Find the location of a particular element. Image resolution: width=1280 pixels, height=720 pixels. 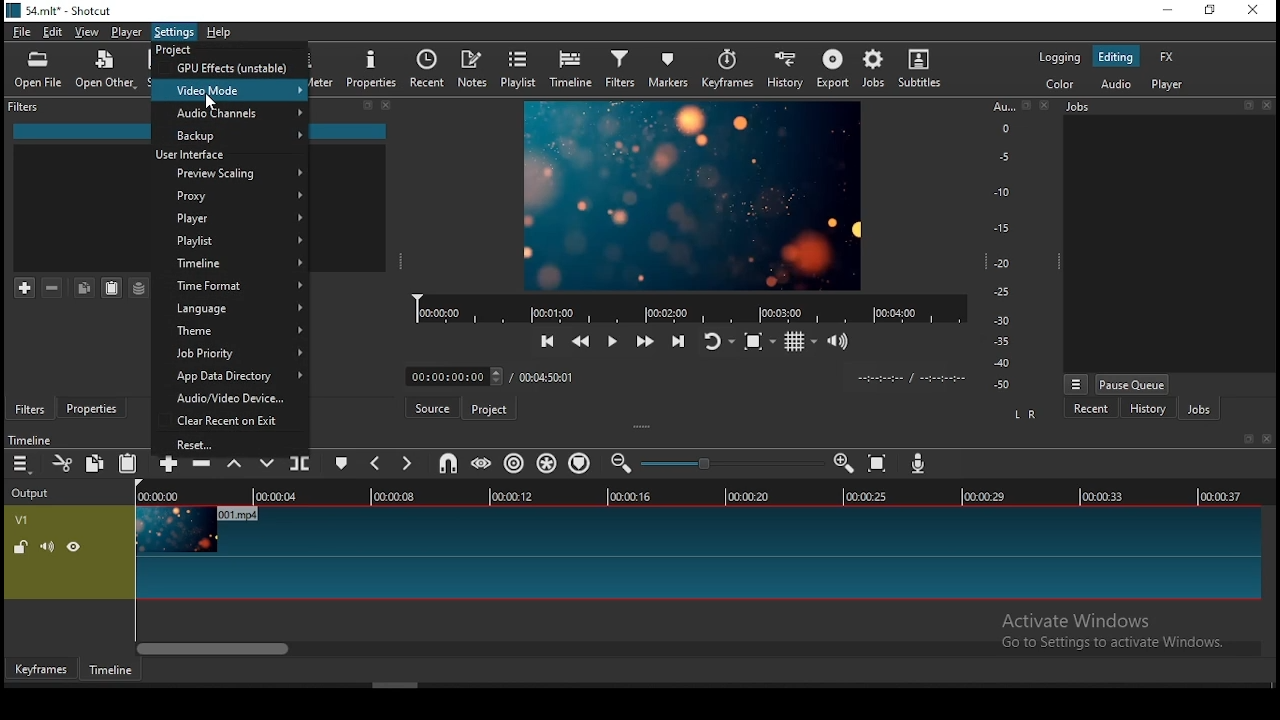

scrub while dragging is located at coordinates (483, 464).